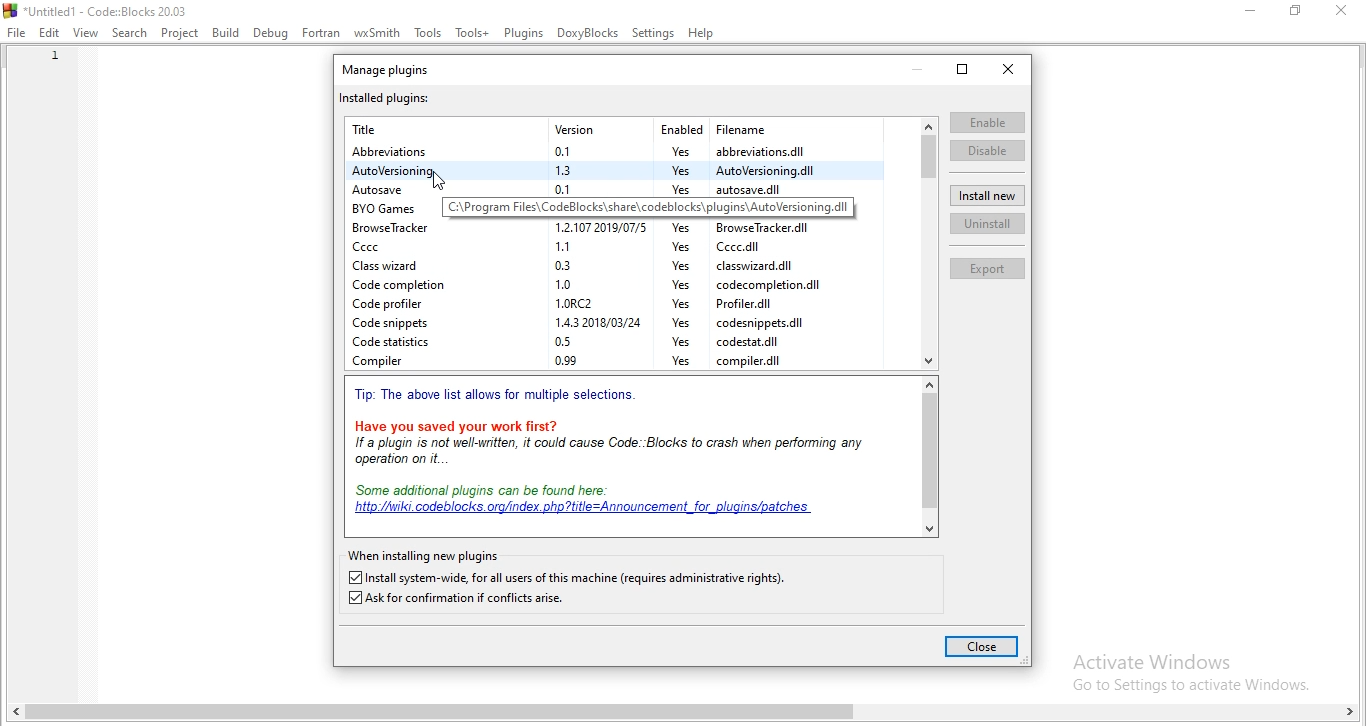  Describe the element at coordinates (1010, 69) in the screenshot. I see `close` at that location.